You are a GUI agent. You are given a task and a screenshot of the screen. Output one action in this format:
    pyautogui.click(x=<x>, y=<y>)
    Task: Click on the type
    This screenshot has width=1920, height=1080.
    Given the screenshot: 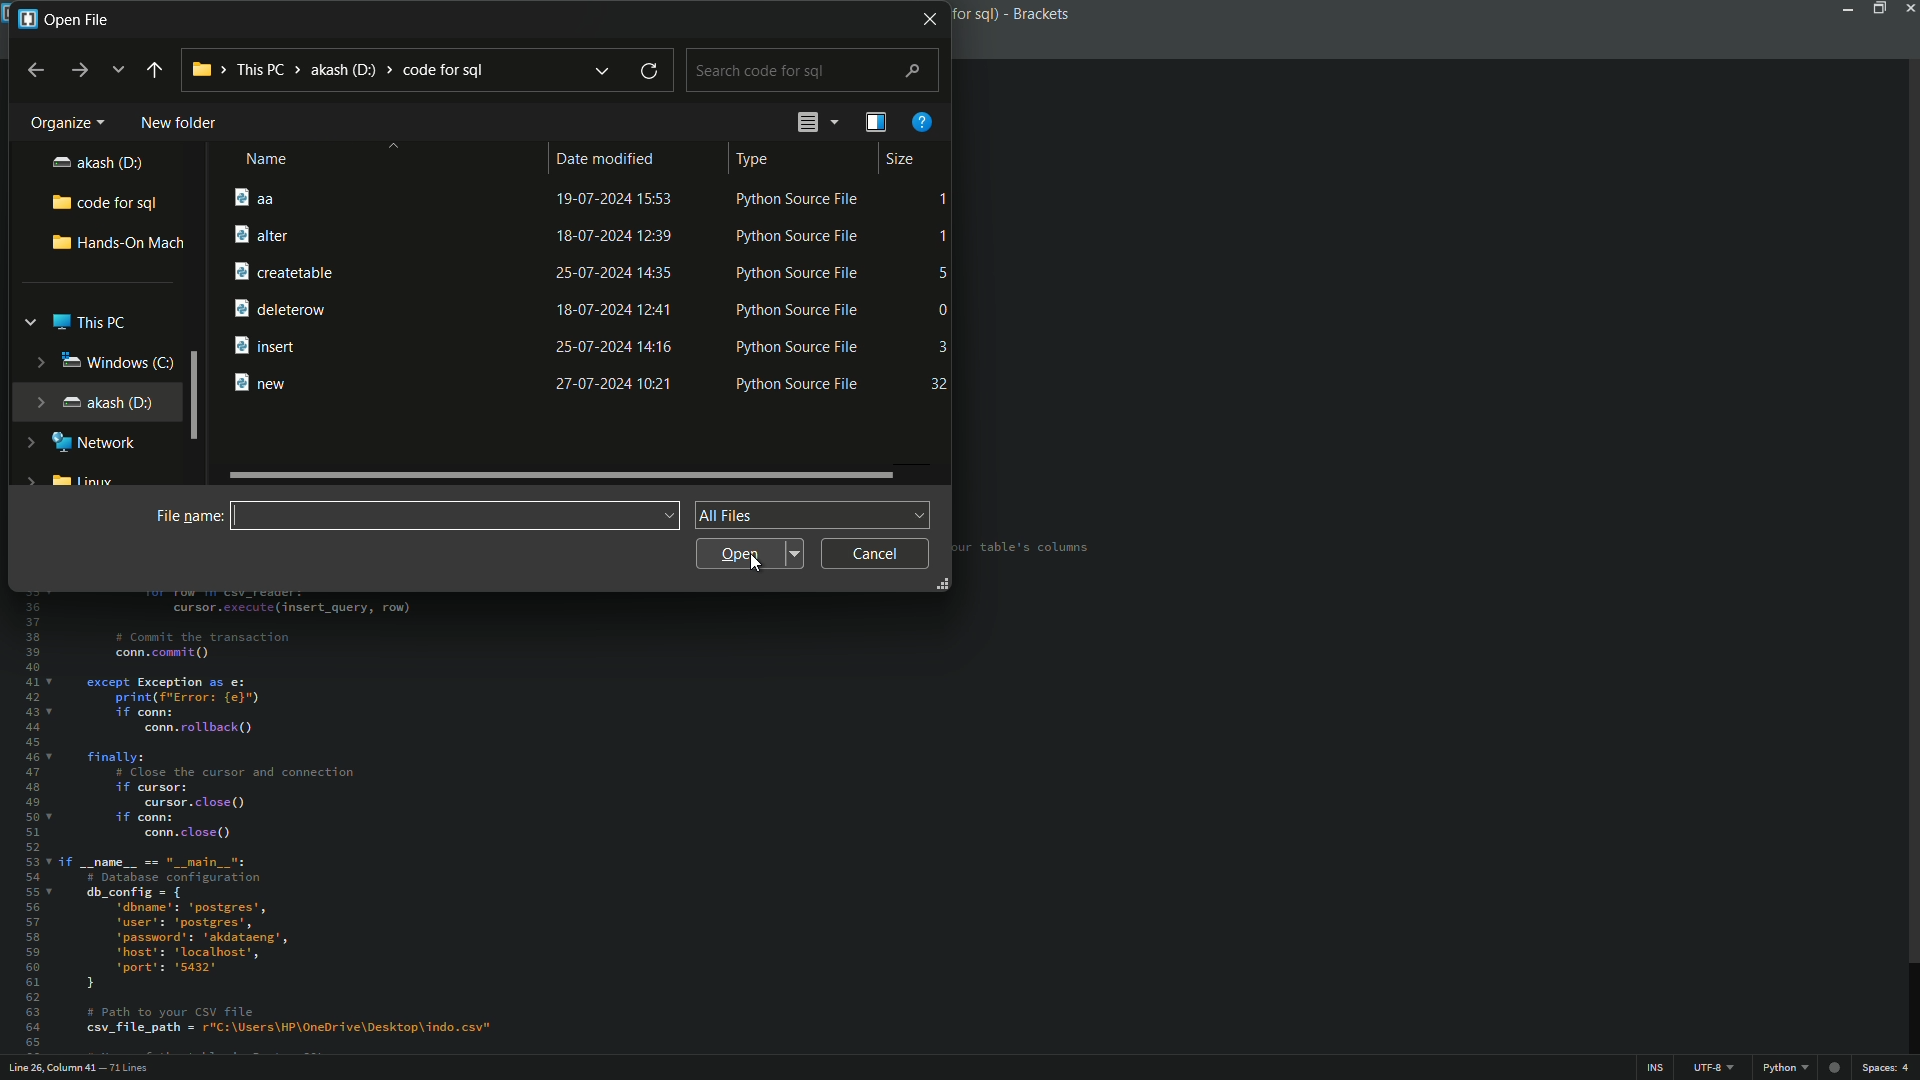 What is the action you would take?
    pyautogui.click(x=752, y=161)
    